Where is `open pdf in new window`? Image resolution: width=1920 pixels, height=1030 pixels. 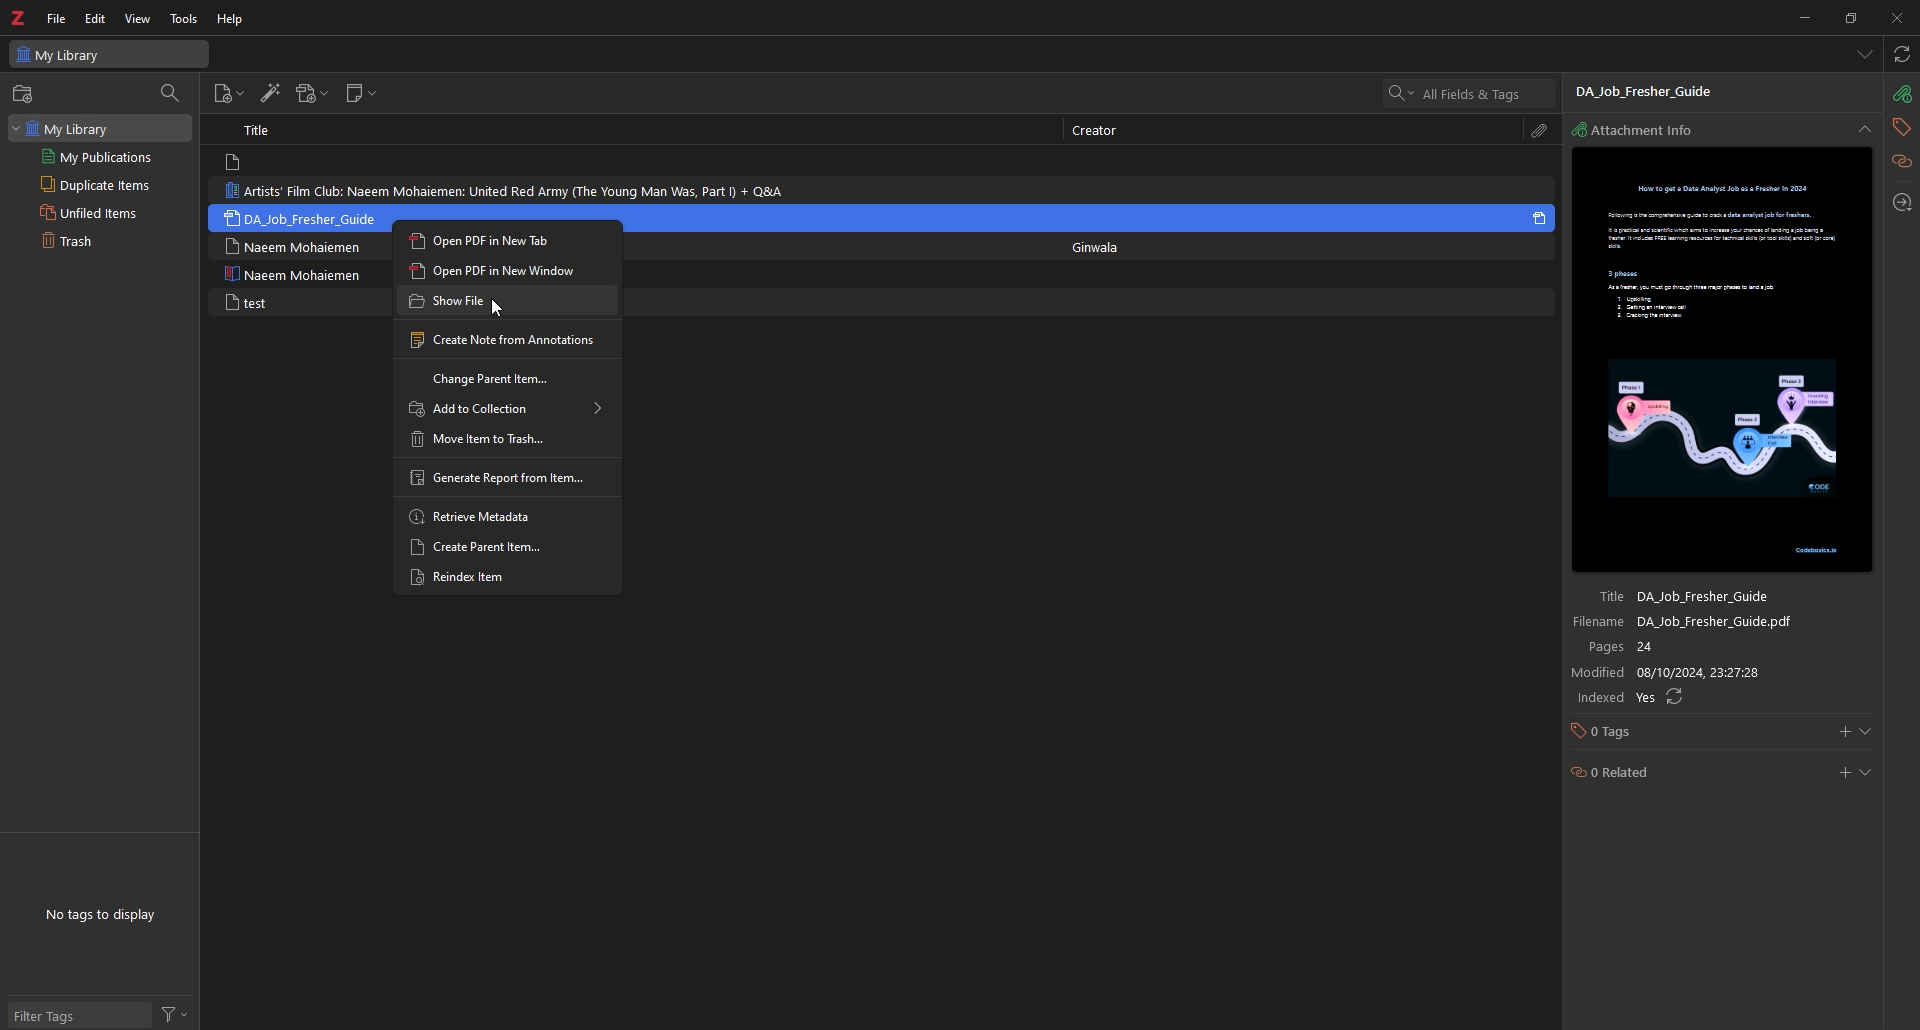
open pdf in new window is located at coordinates (505, 271).